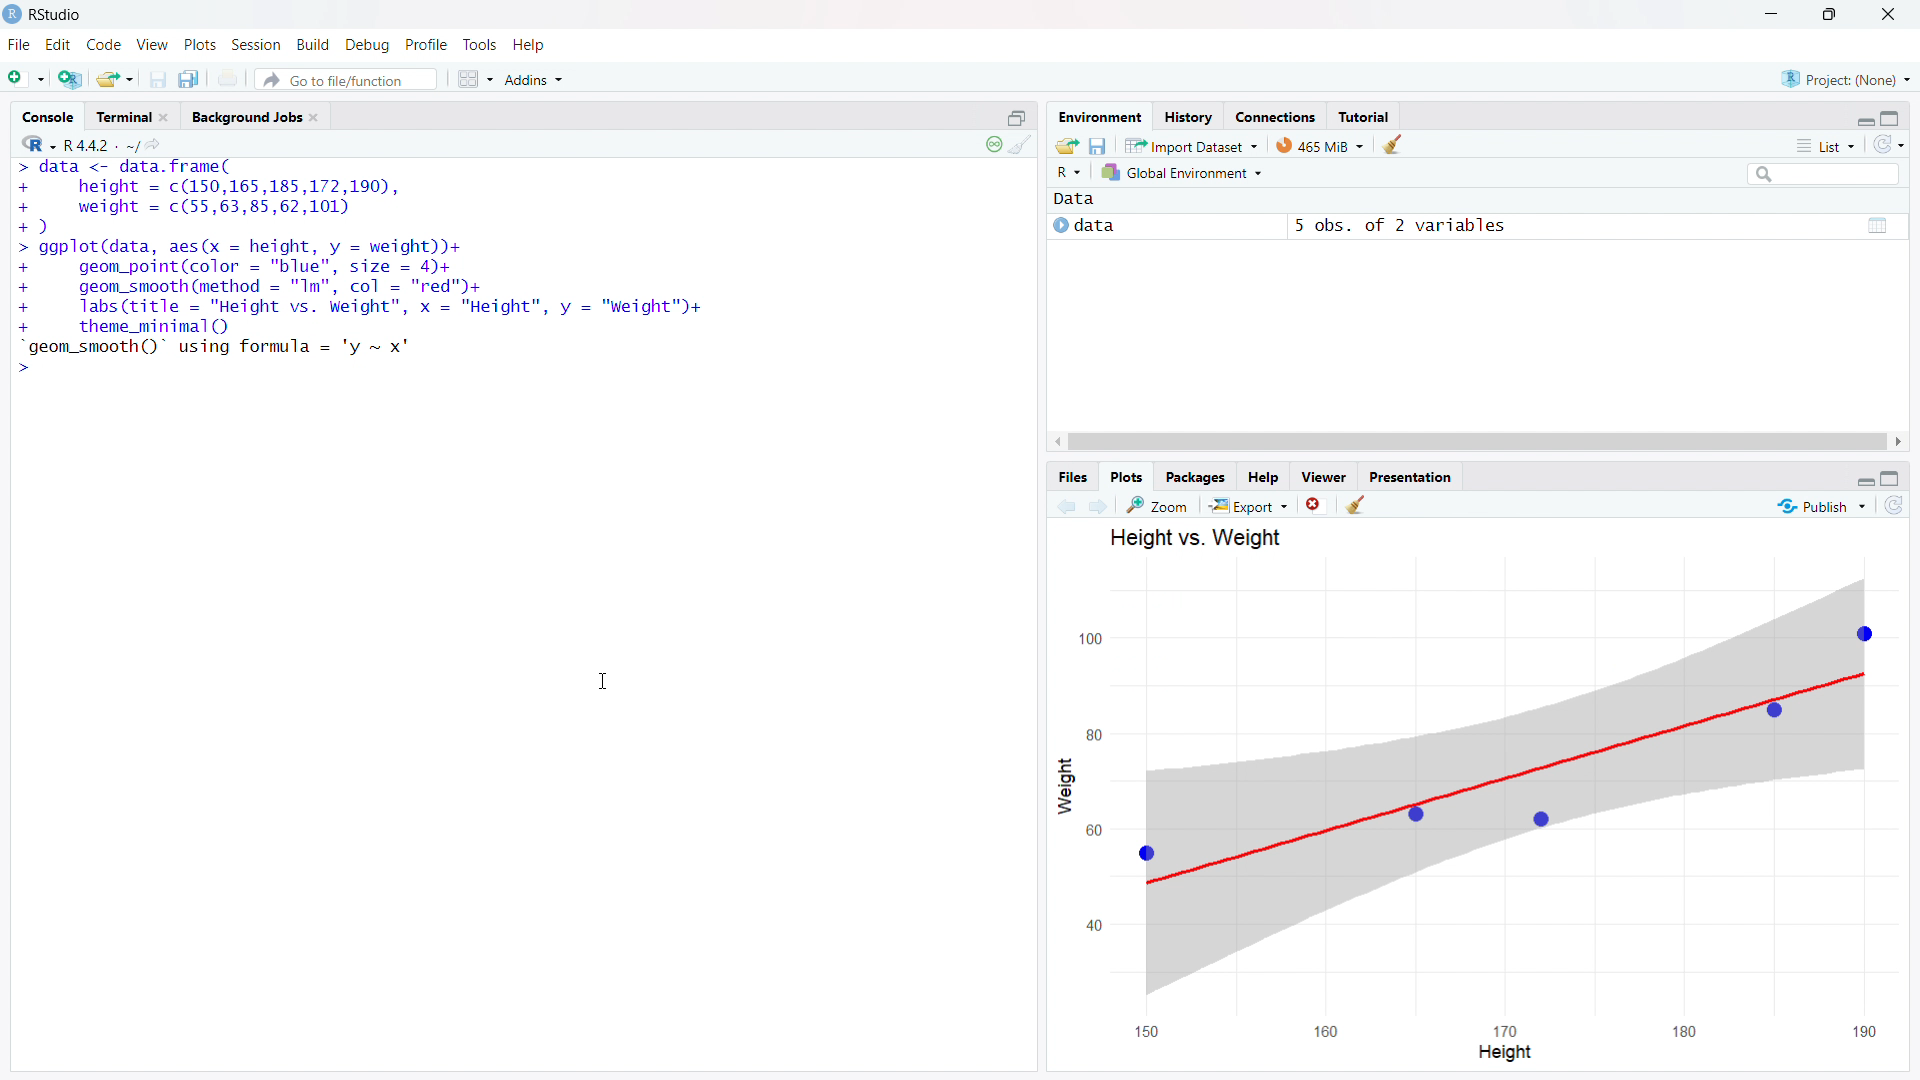 The height and width of the screenshot is (1080, 1920). Describe the element at coordinates (1499, 1031) in the screenshot. I see `x axis` at that location.